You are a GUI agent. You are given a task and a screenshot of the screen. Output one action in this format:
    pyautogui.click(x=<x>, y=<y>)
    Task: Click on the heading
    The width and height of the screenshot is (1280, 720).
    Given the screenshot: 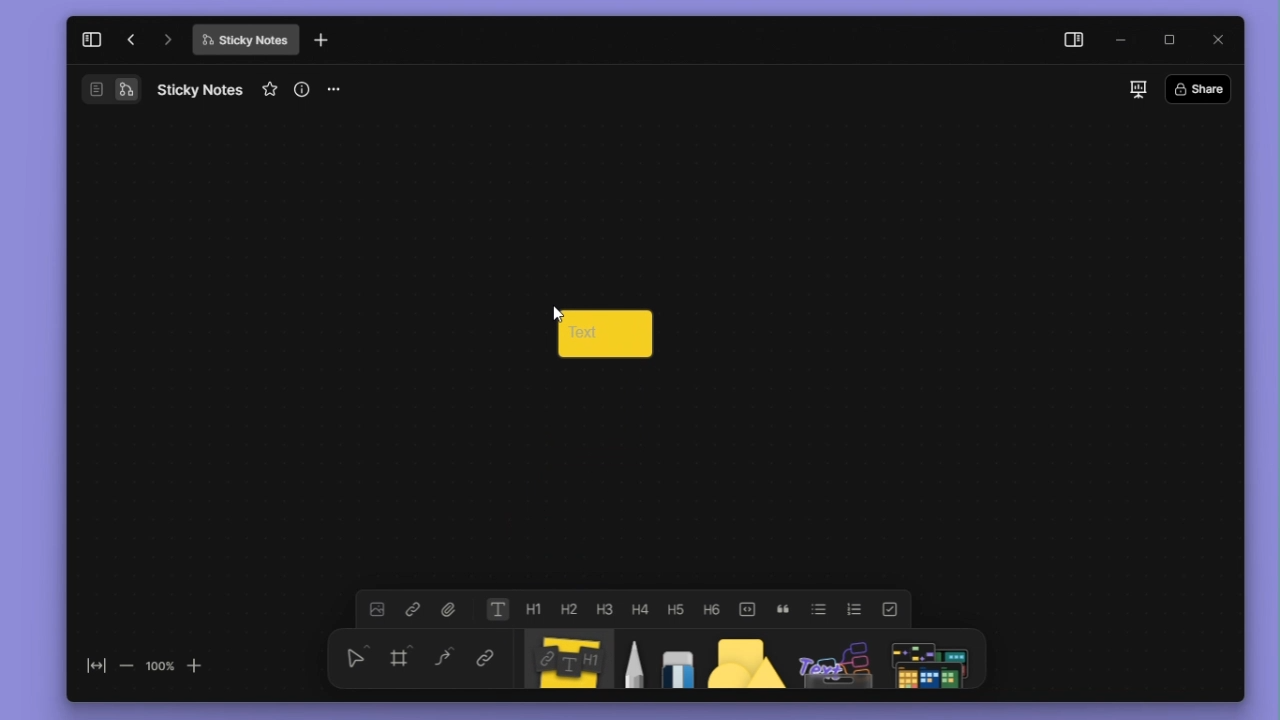 What is the action you would take?
    pyautogui.click(x=606, y=609)
    